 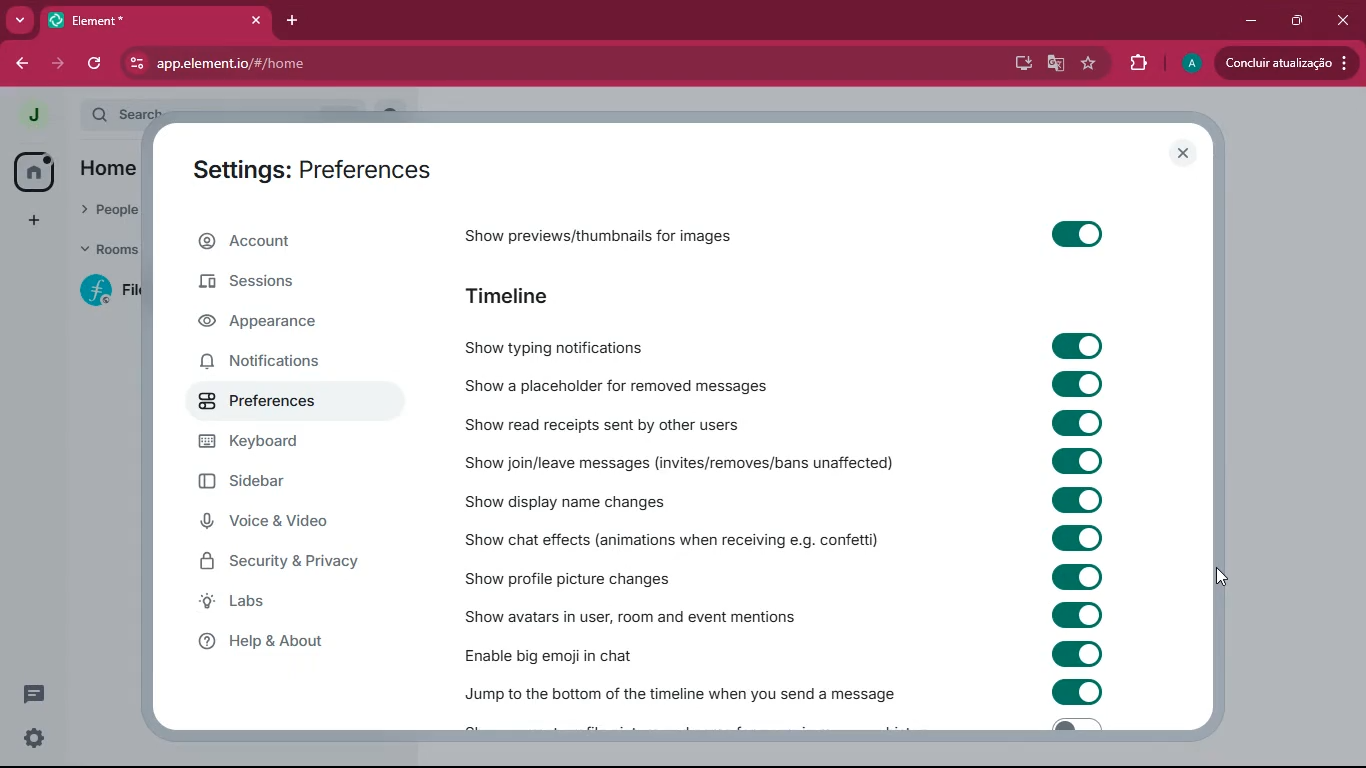 I want to click on show profile picture changes, so click(x=581, y=576).